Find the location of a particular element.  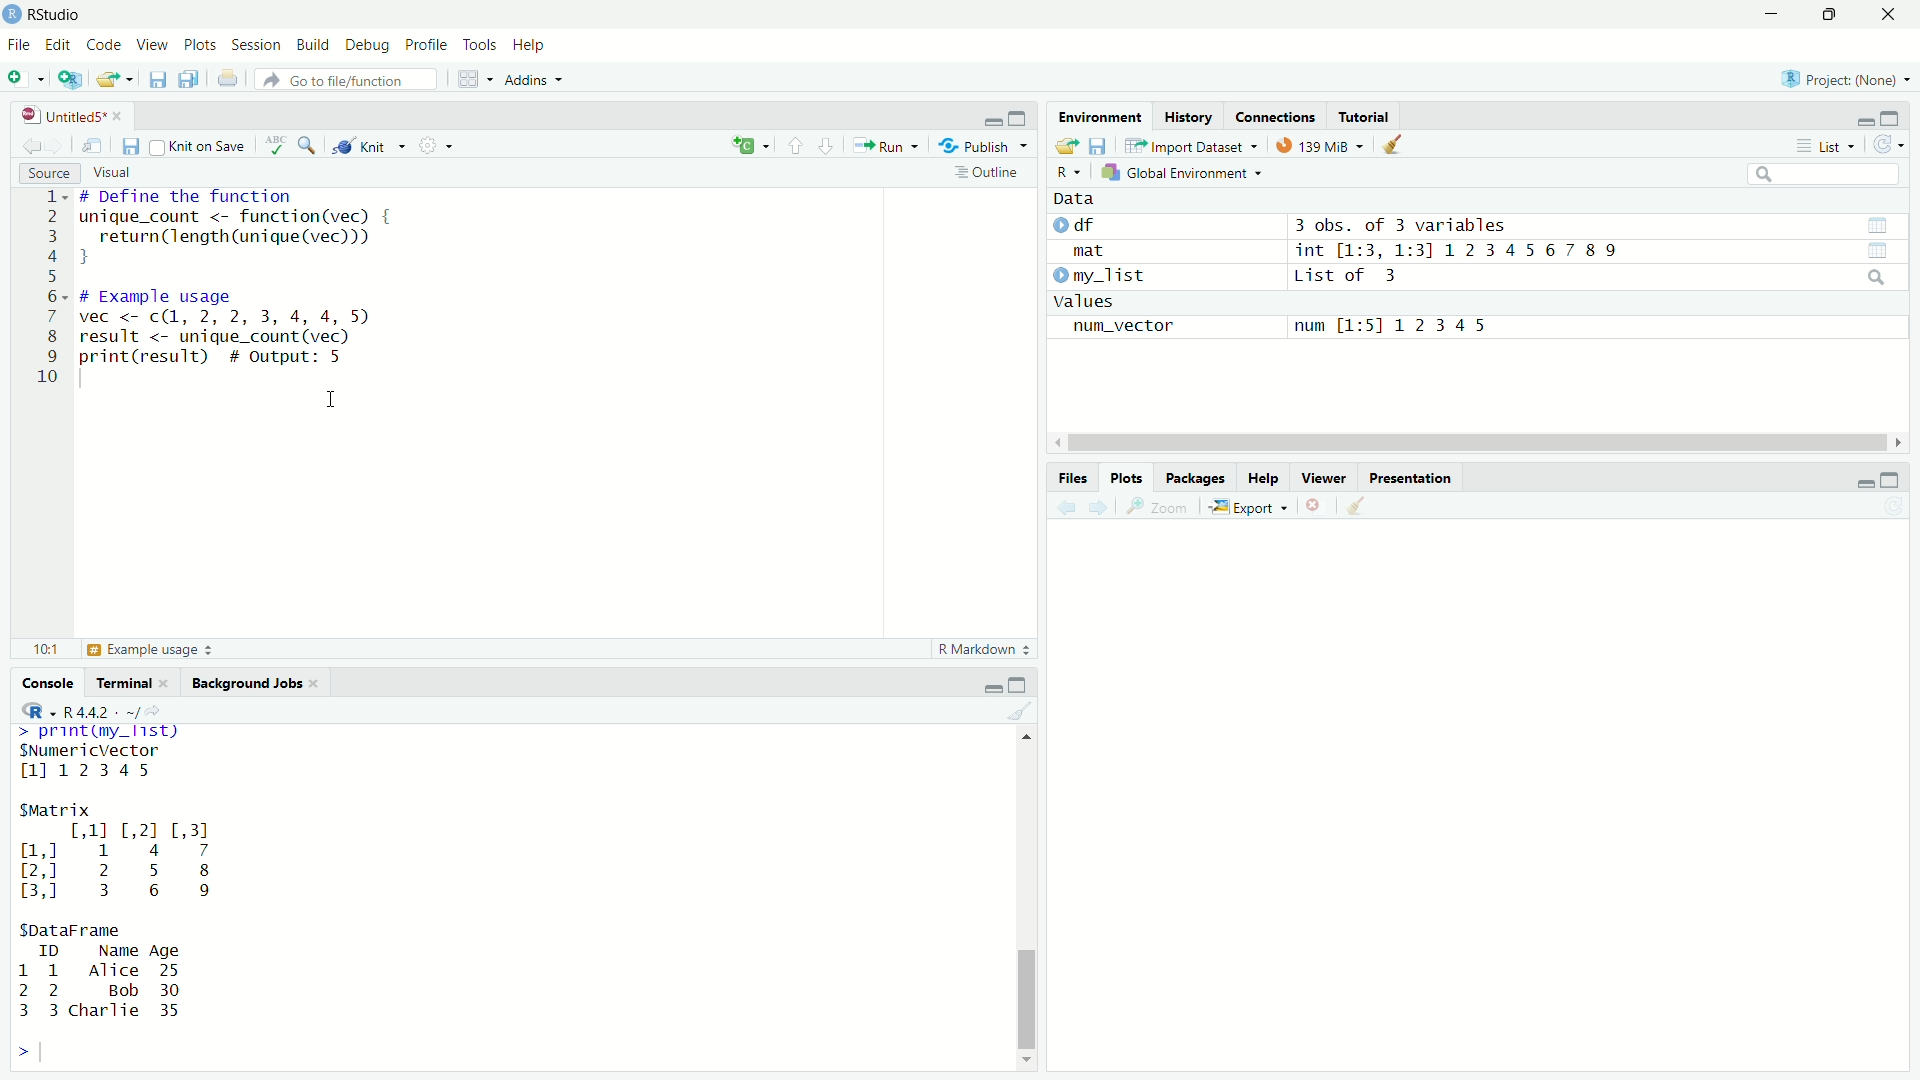

save is located at coordinates (1100, 145).